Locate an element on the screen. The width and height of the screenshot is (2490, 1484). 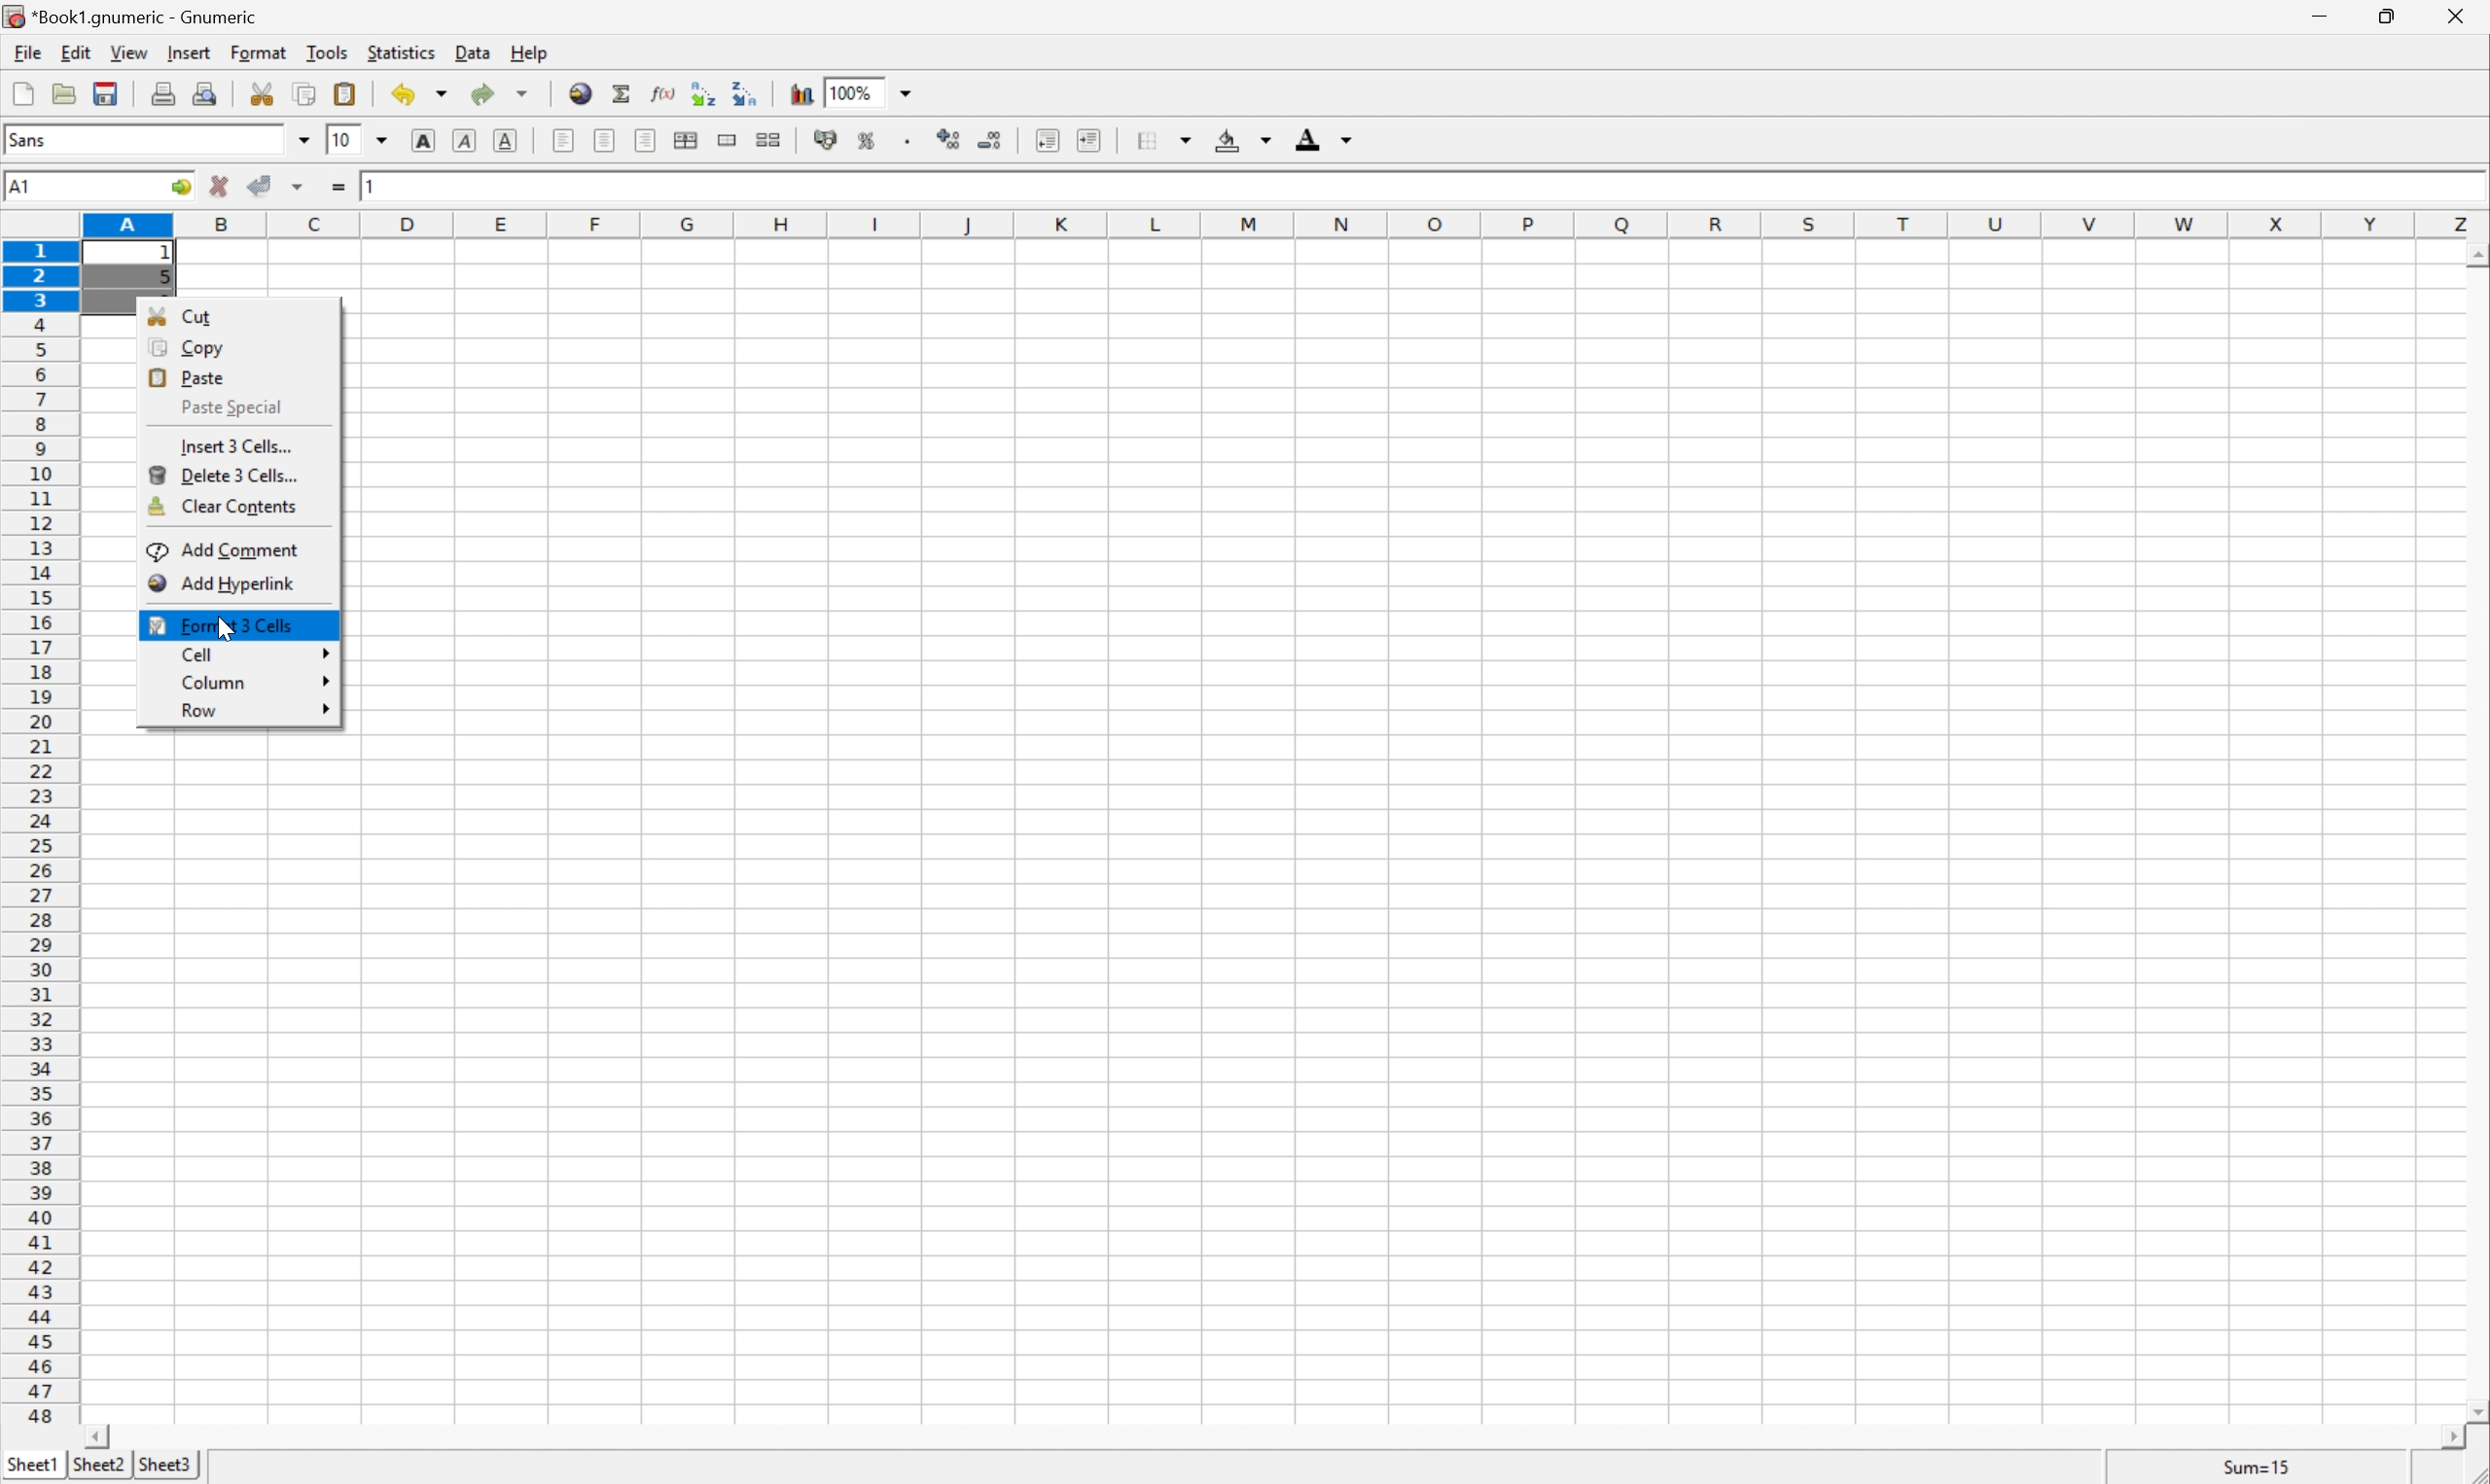
column names is located at coordinates (1289, 226).